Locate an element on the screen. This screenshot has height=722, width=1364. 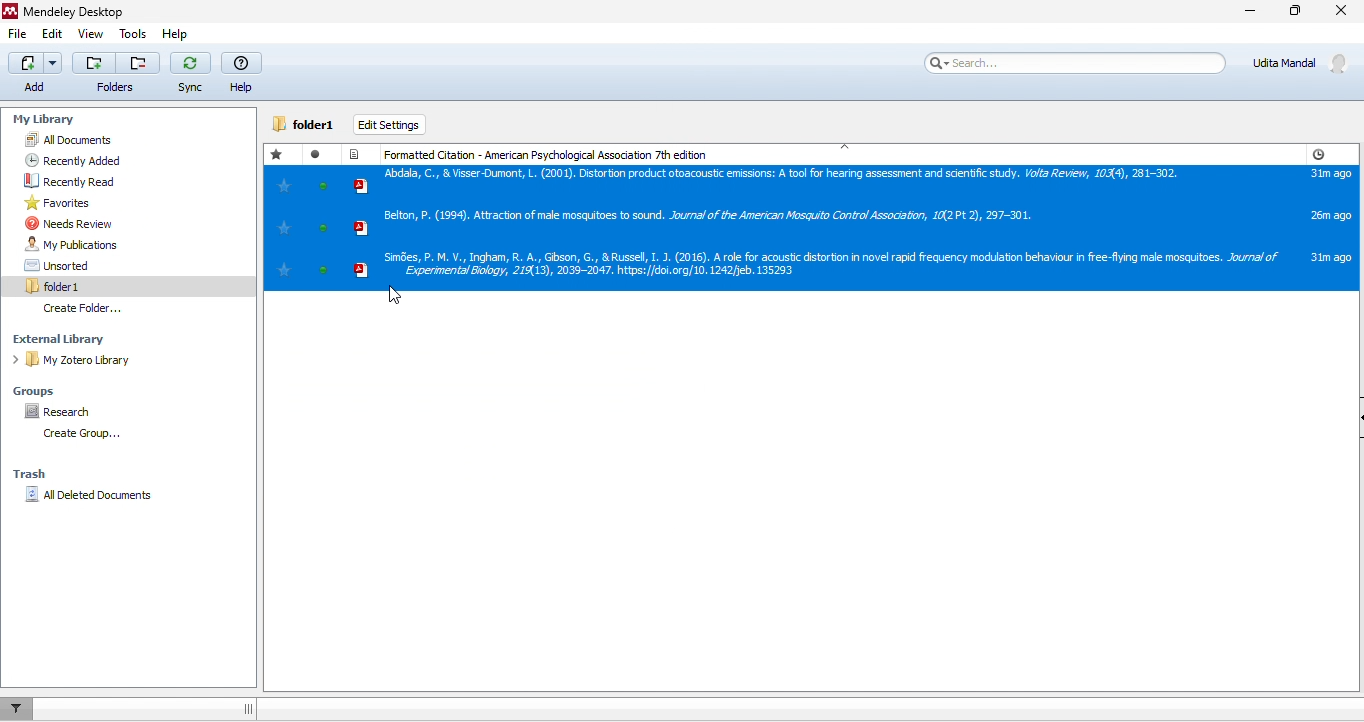
groups is located at coordinates (56, 386).